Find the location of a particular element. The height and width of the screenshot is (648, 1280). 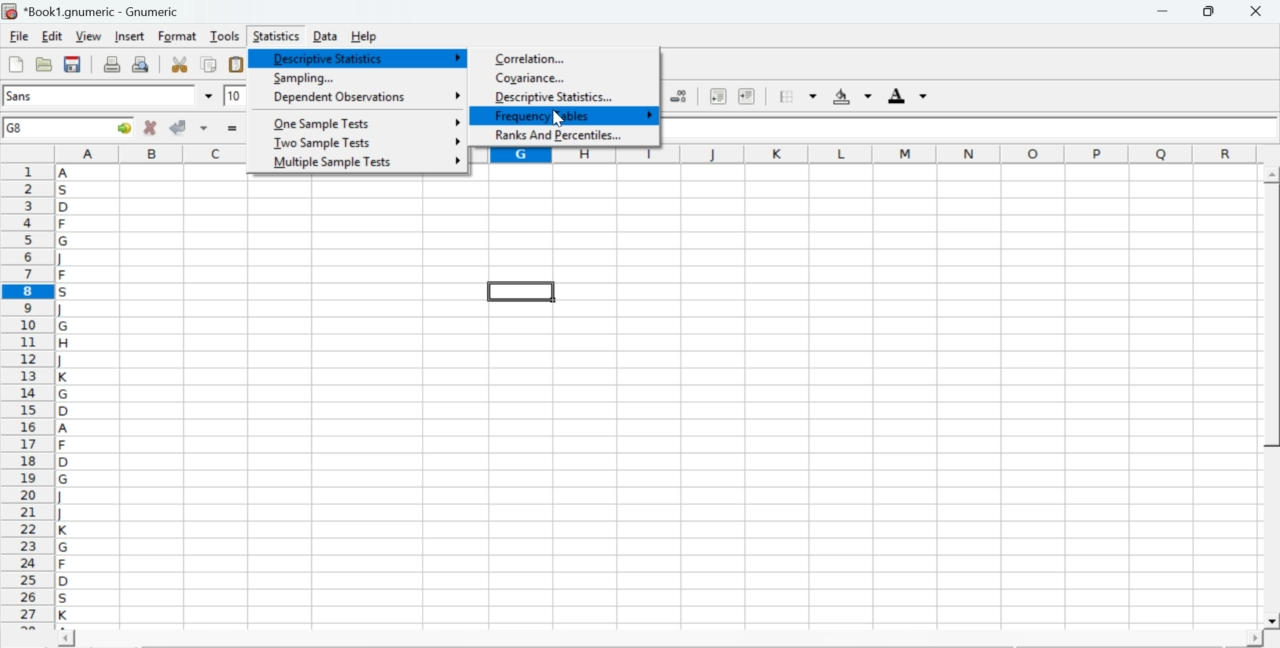

copy is located at coordinates (210, 64).